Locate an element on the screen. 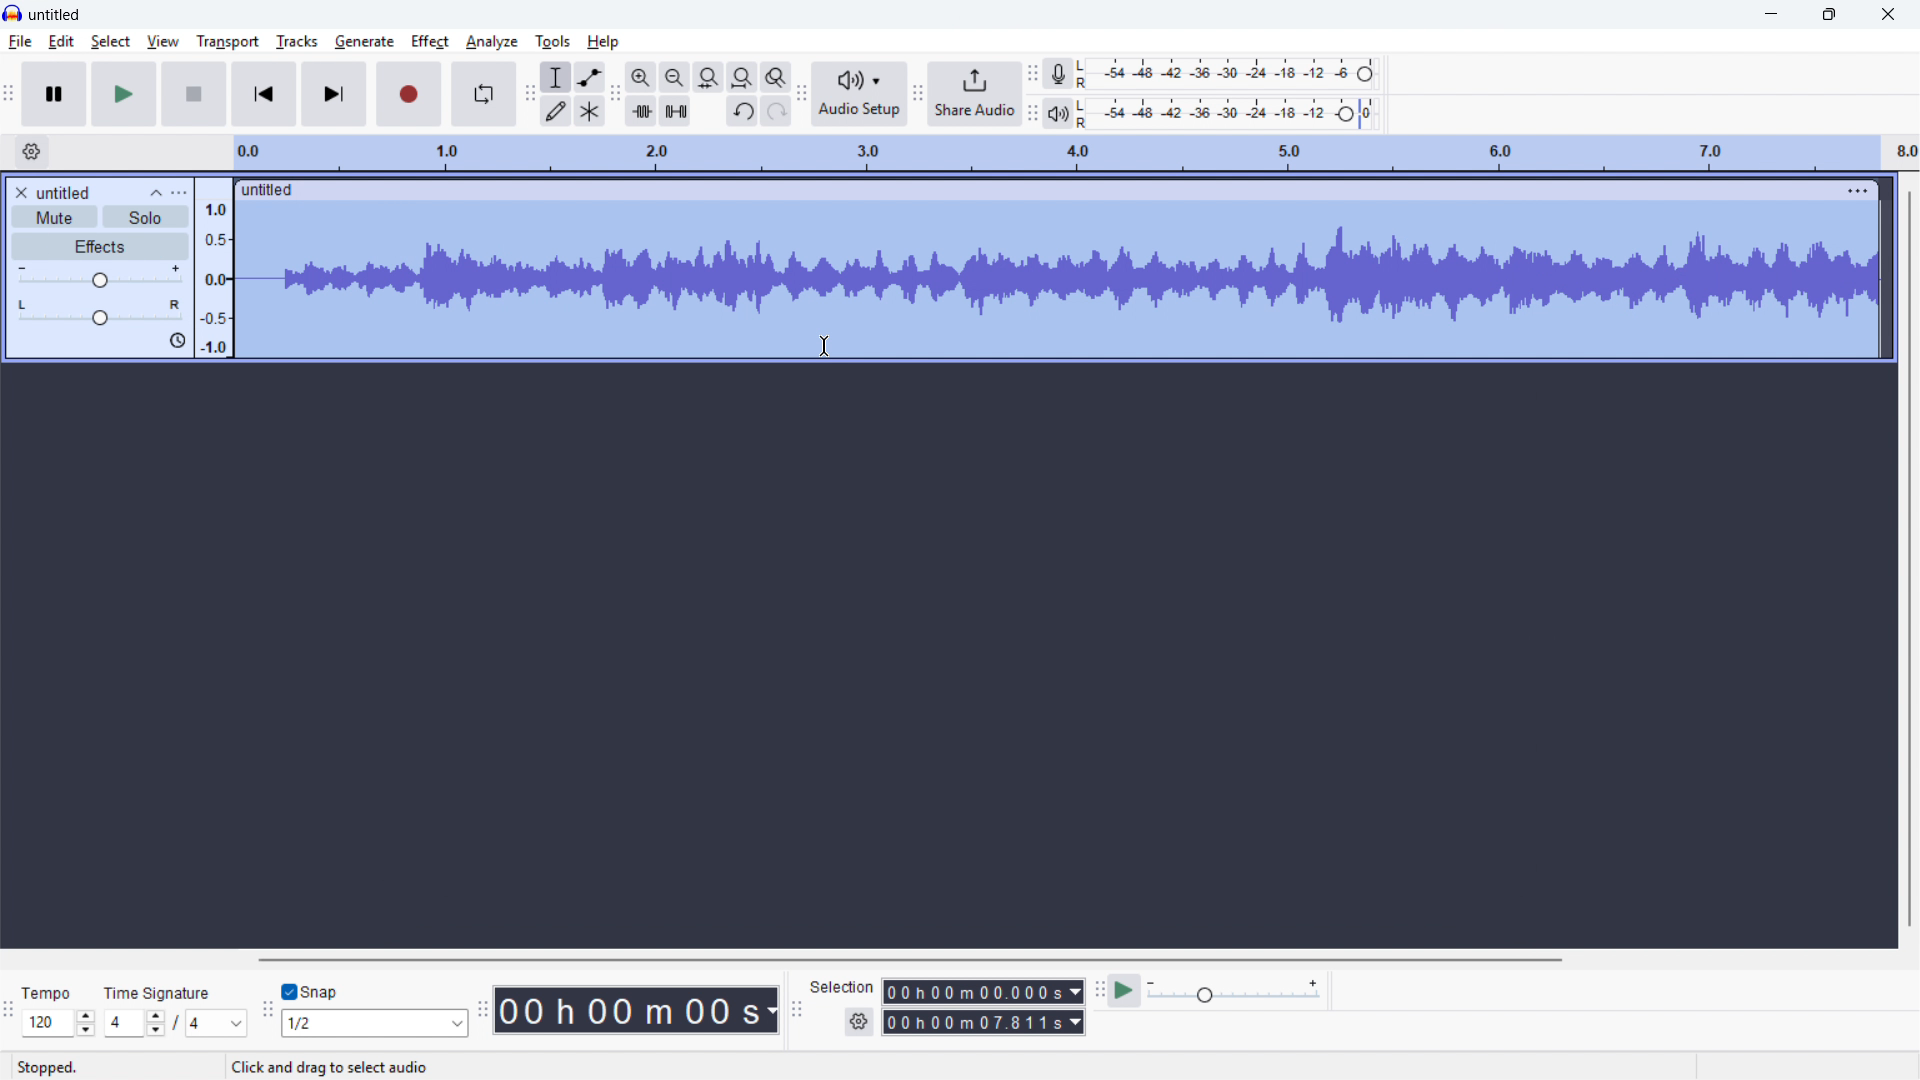 This screenshot has height=1080, width=1920. Audio setup toolbar  is located at coordinates (802, 95).